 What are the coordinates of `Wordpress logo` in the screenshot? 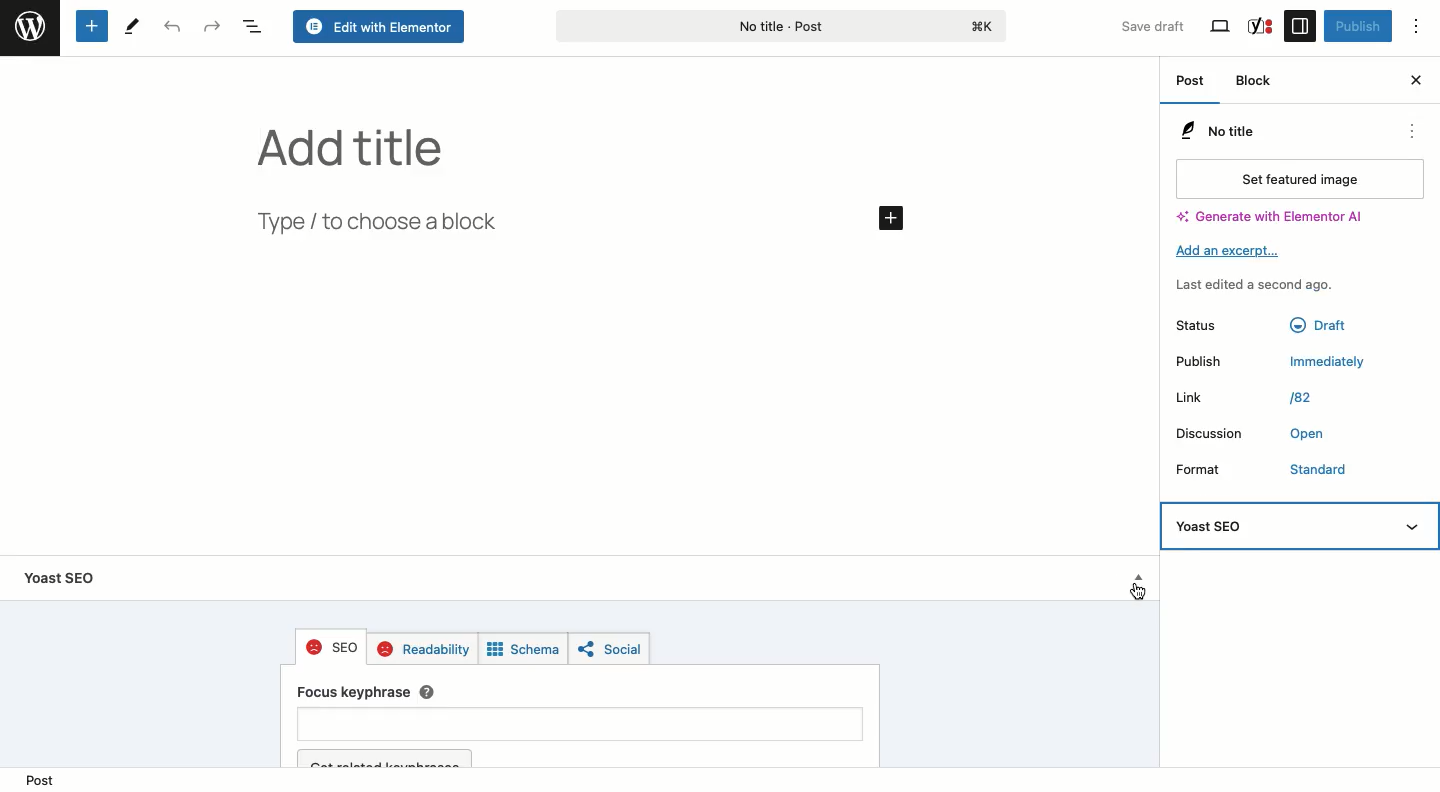 It's located at (30, 27).